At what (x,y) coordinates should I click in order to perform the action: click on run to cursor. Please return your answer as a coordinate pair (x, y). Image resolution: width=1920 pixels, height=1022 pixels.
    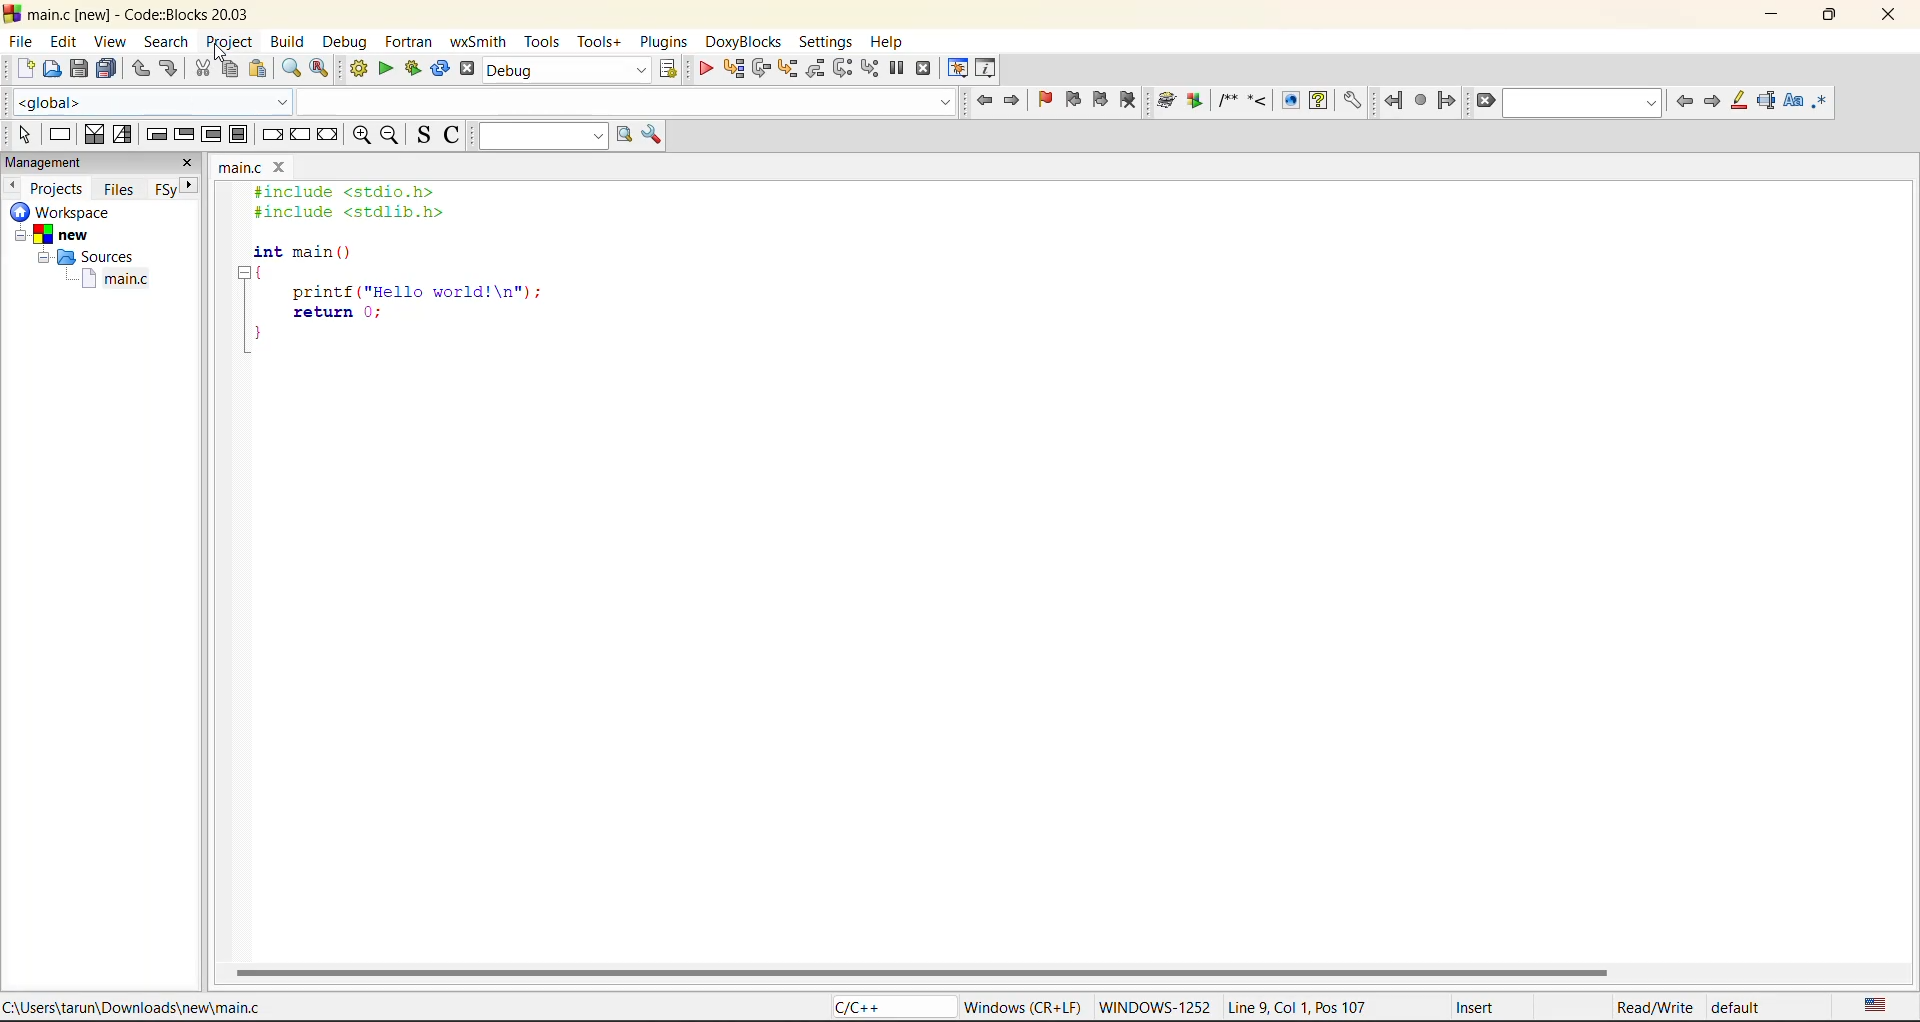
    Looking at the image, I should click on (733, 67).